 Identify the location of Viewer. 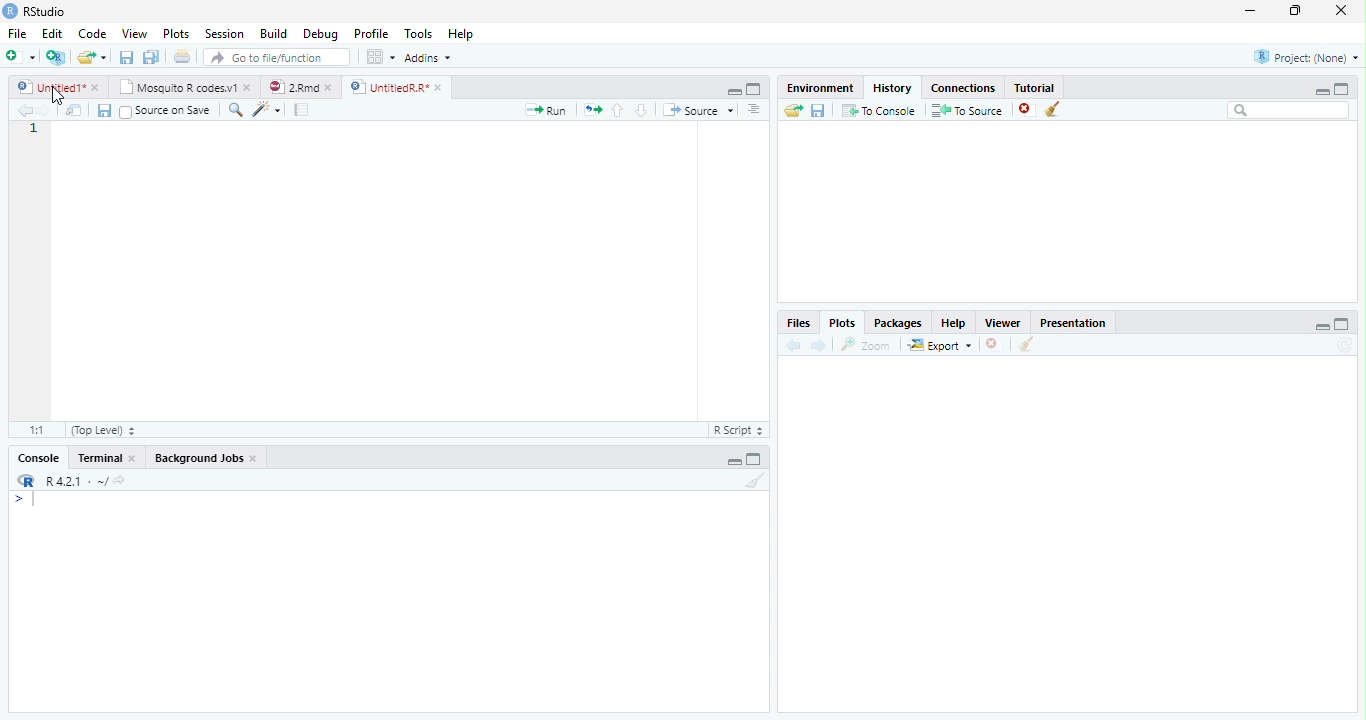
(1002, 322).